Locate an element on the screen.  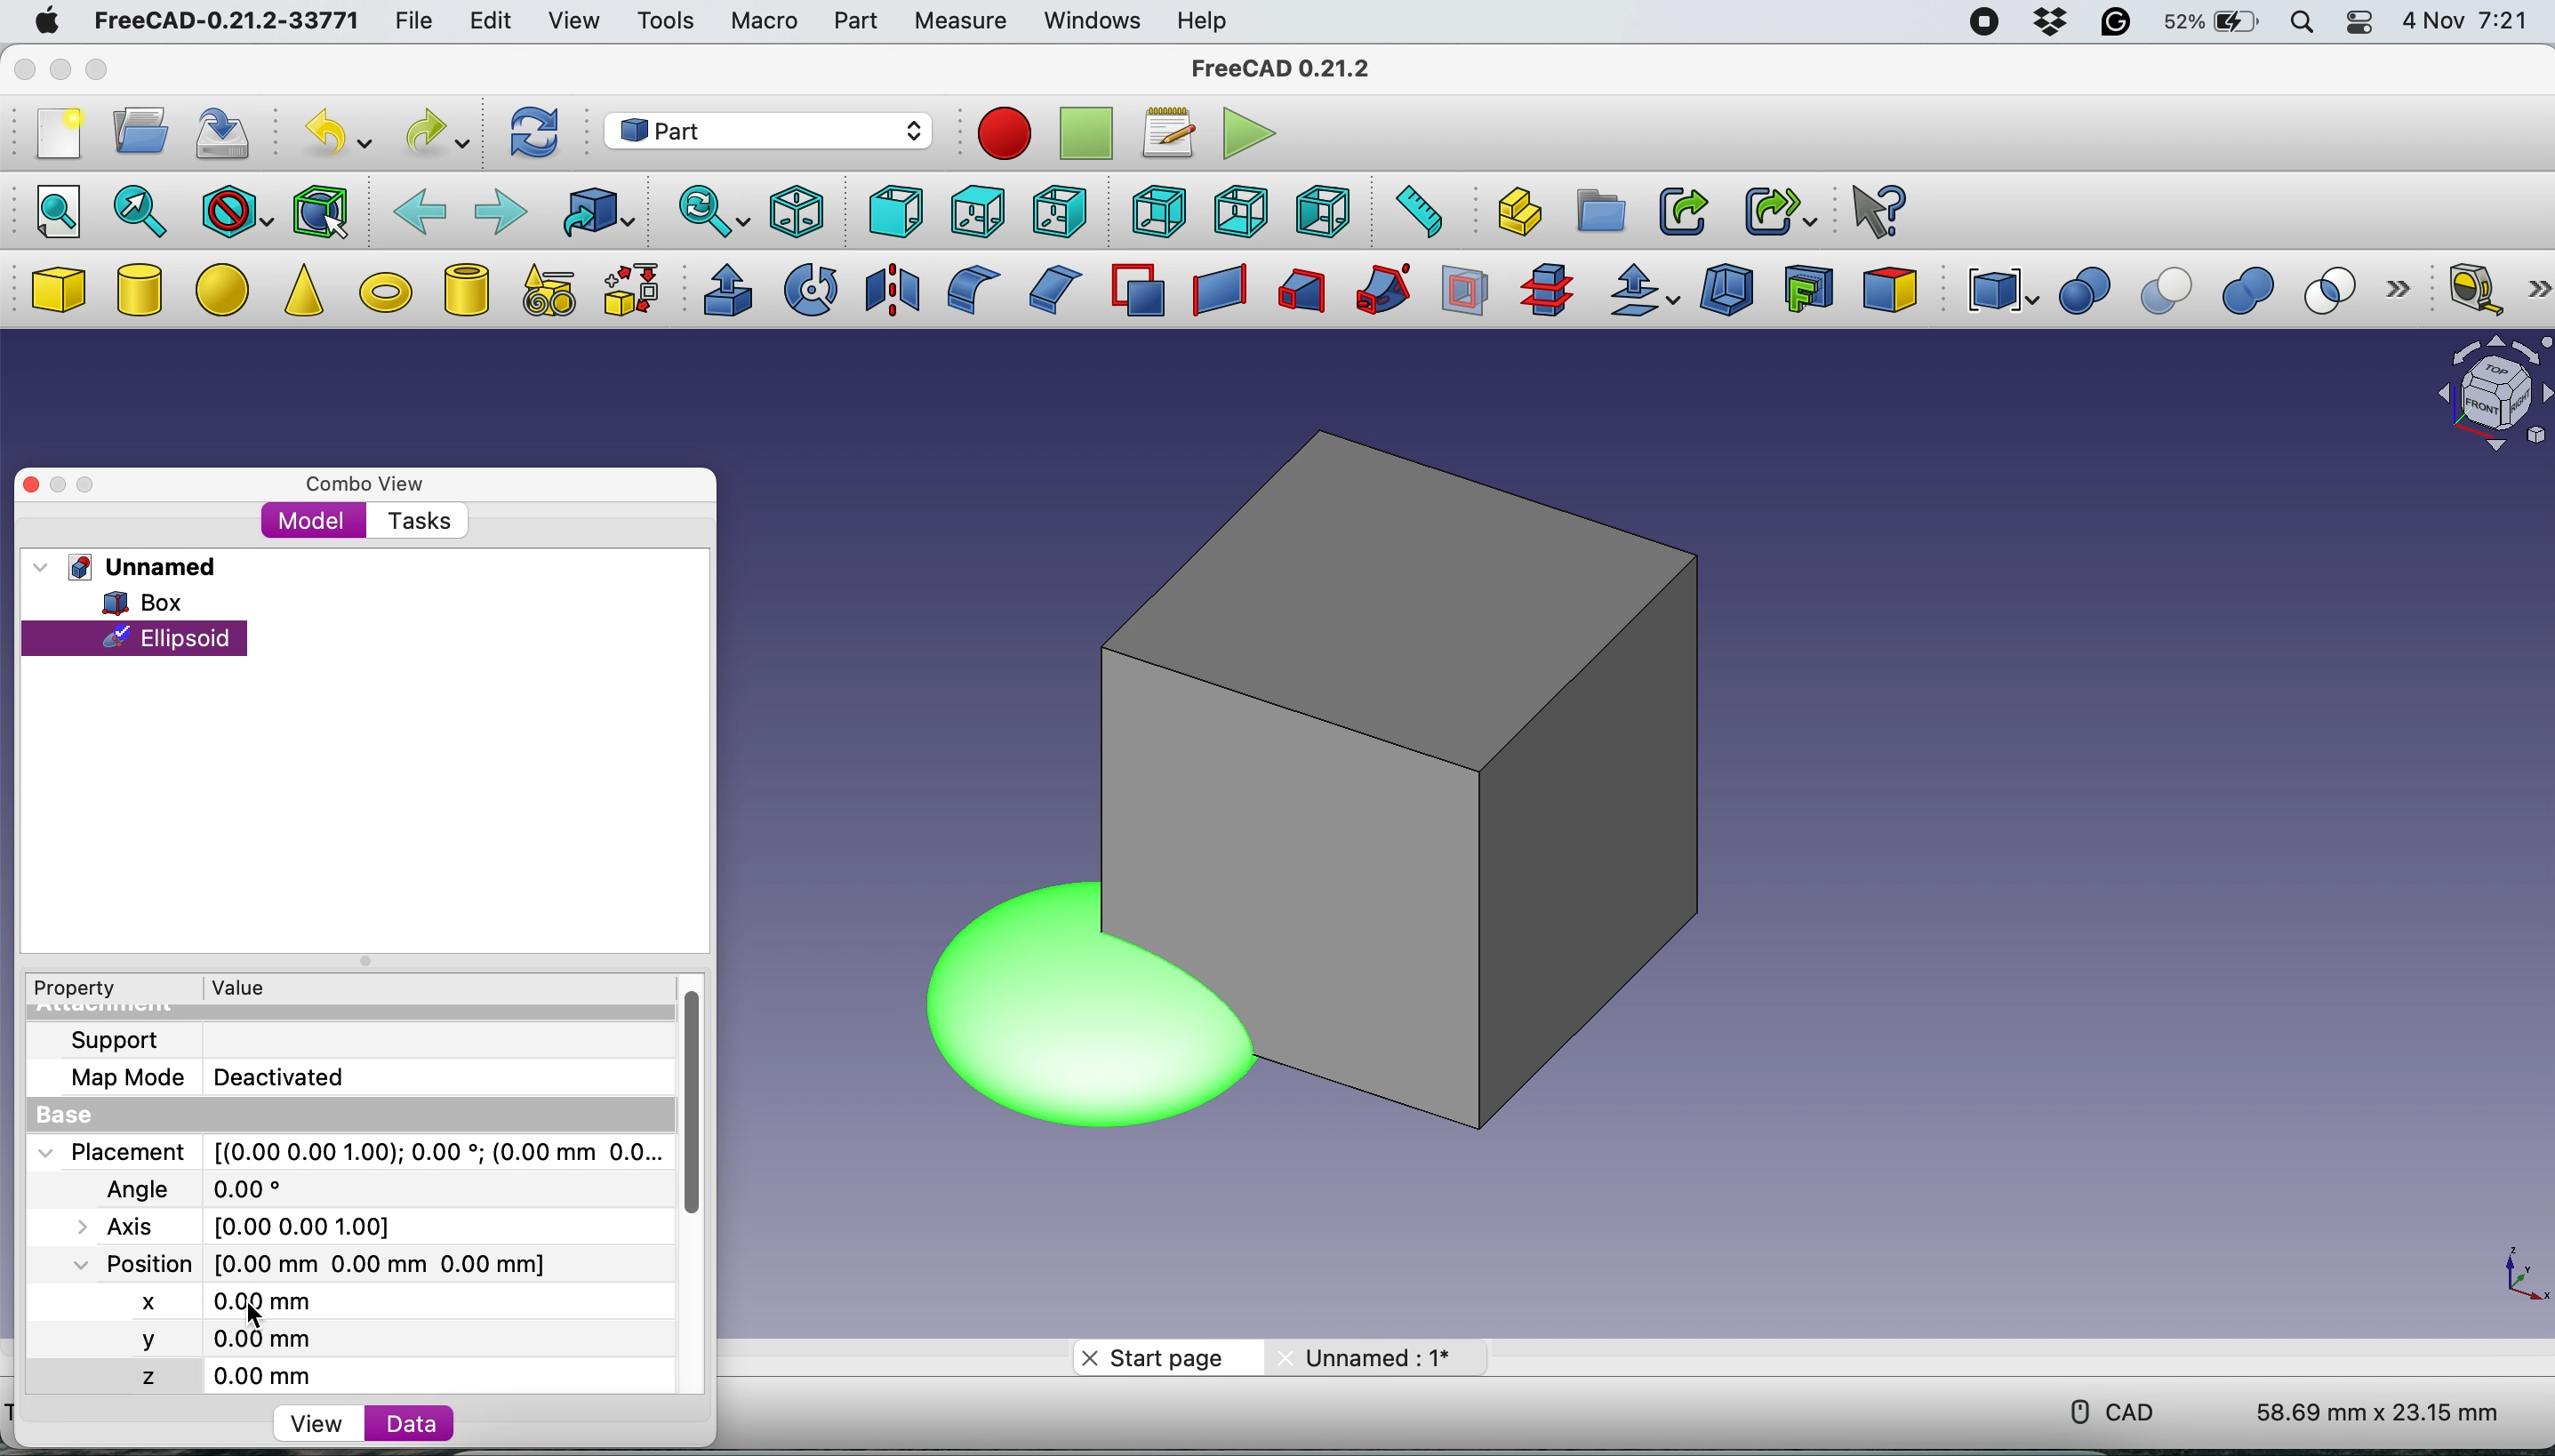
left is located at coordinates (1327, 211).